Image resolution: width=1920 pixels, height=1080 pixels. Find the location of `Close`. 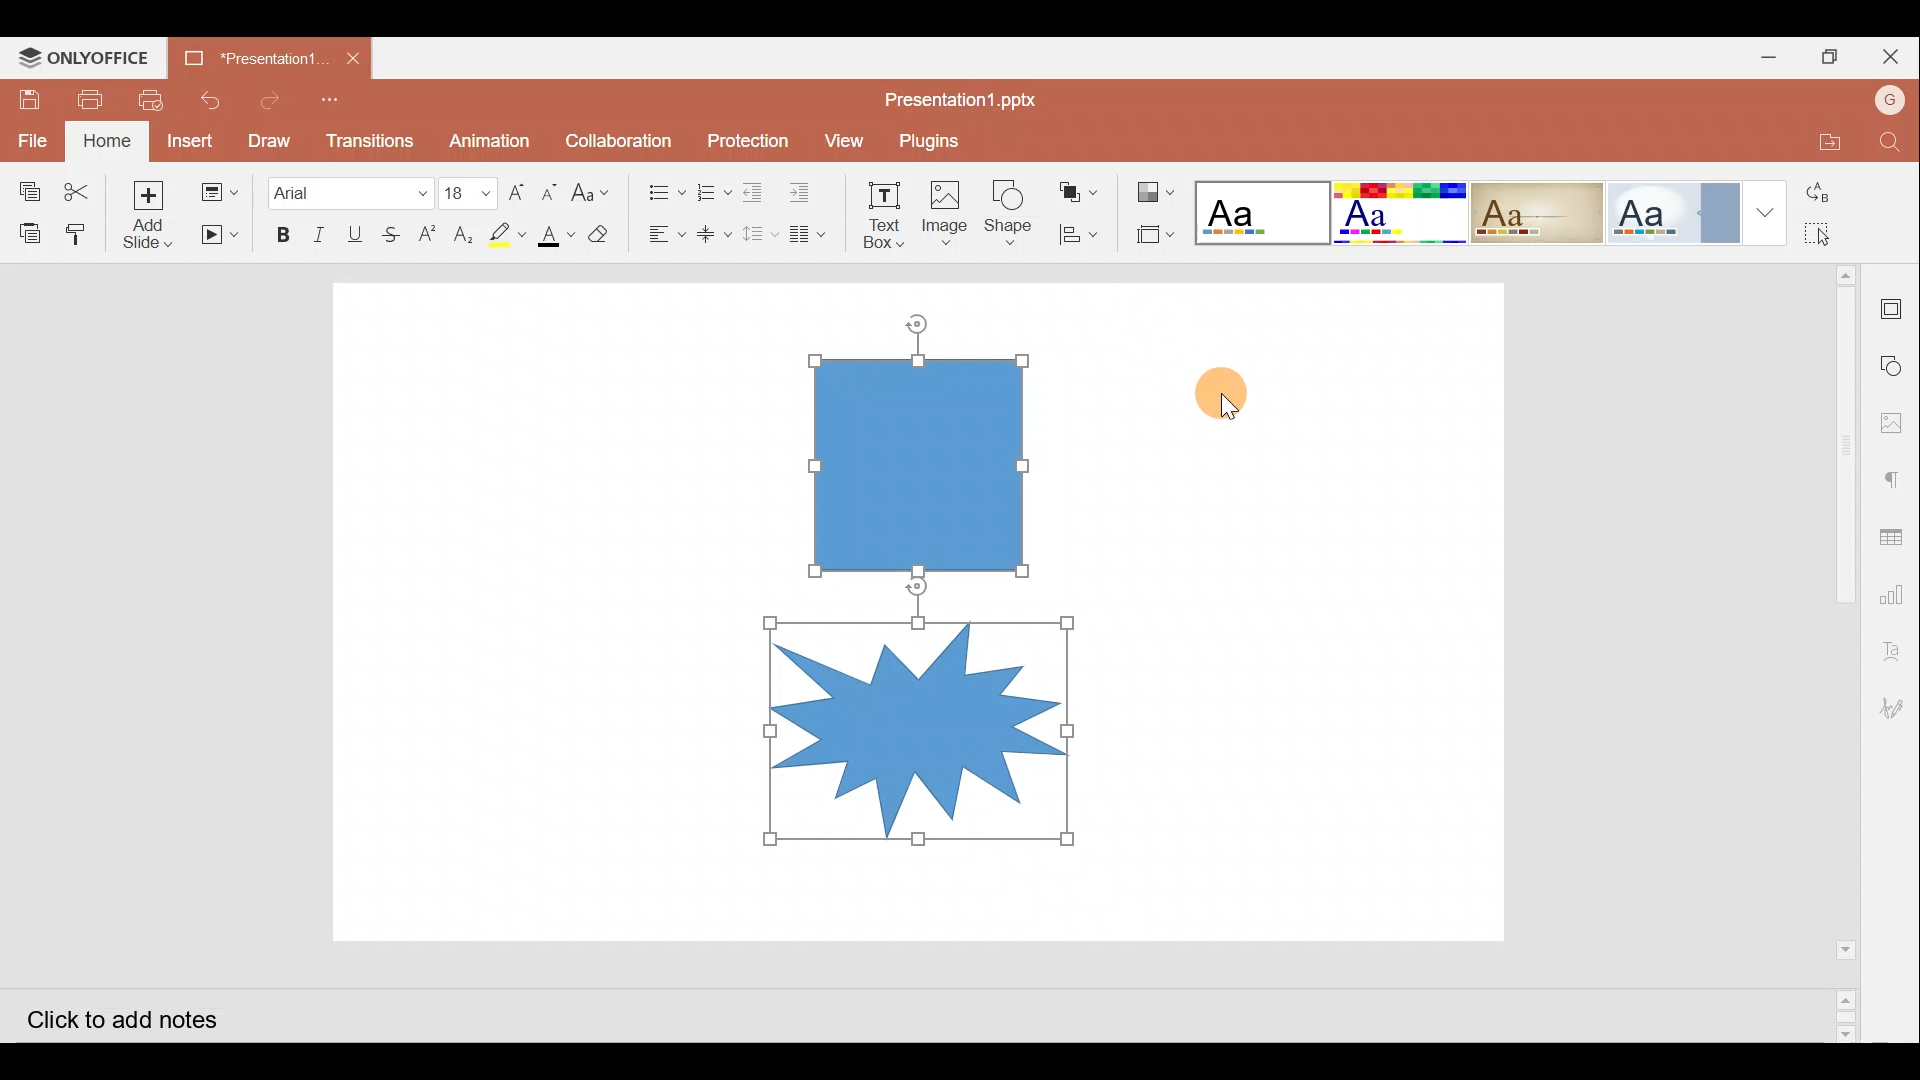

Close is located at coordinates (1894, 56).